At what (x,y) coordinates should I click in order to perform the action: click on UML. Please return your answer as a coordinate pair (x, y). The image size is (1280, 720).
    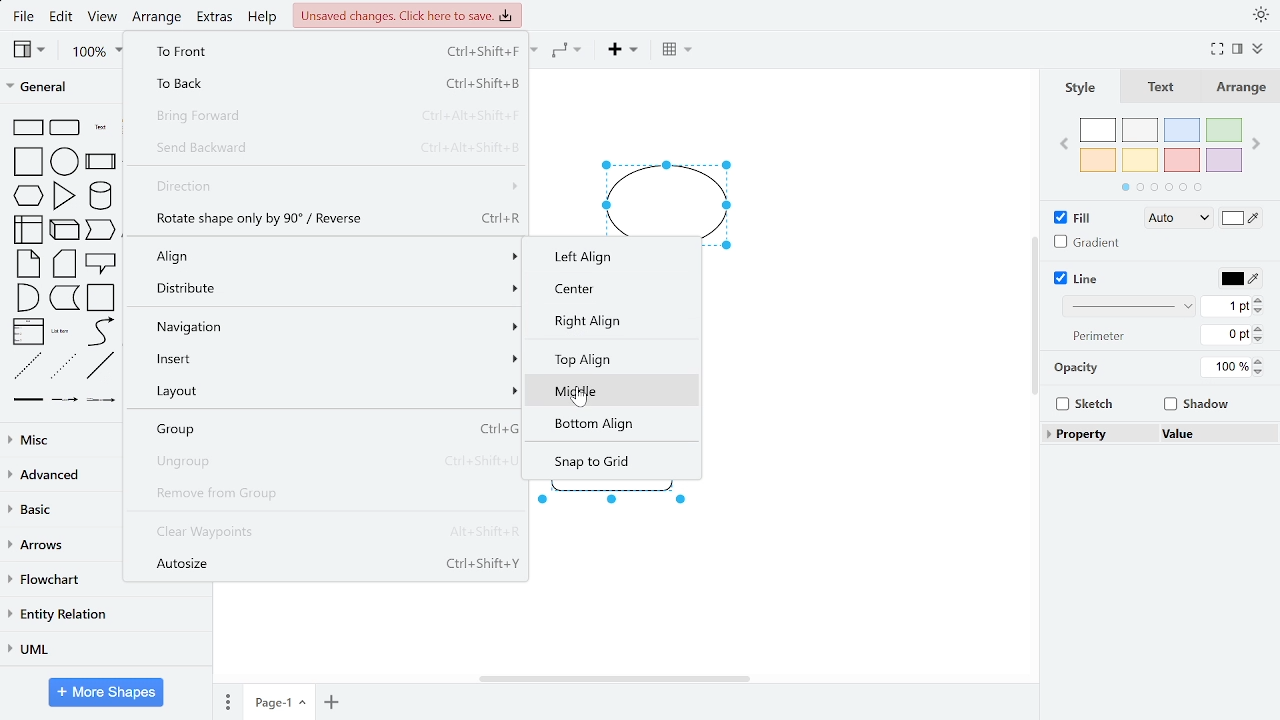
    Looking at the image, I should click on (103, 649).